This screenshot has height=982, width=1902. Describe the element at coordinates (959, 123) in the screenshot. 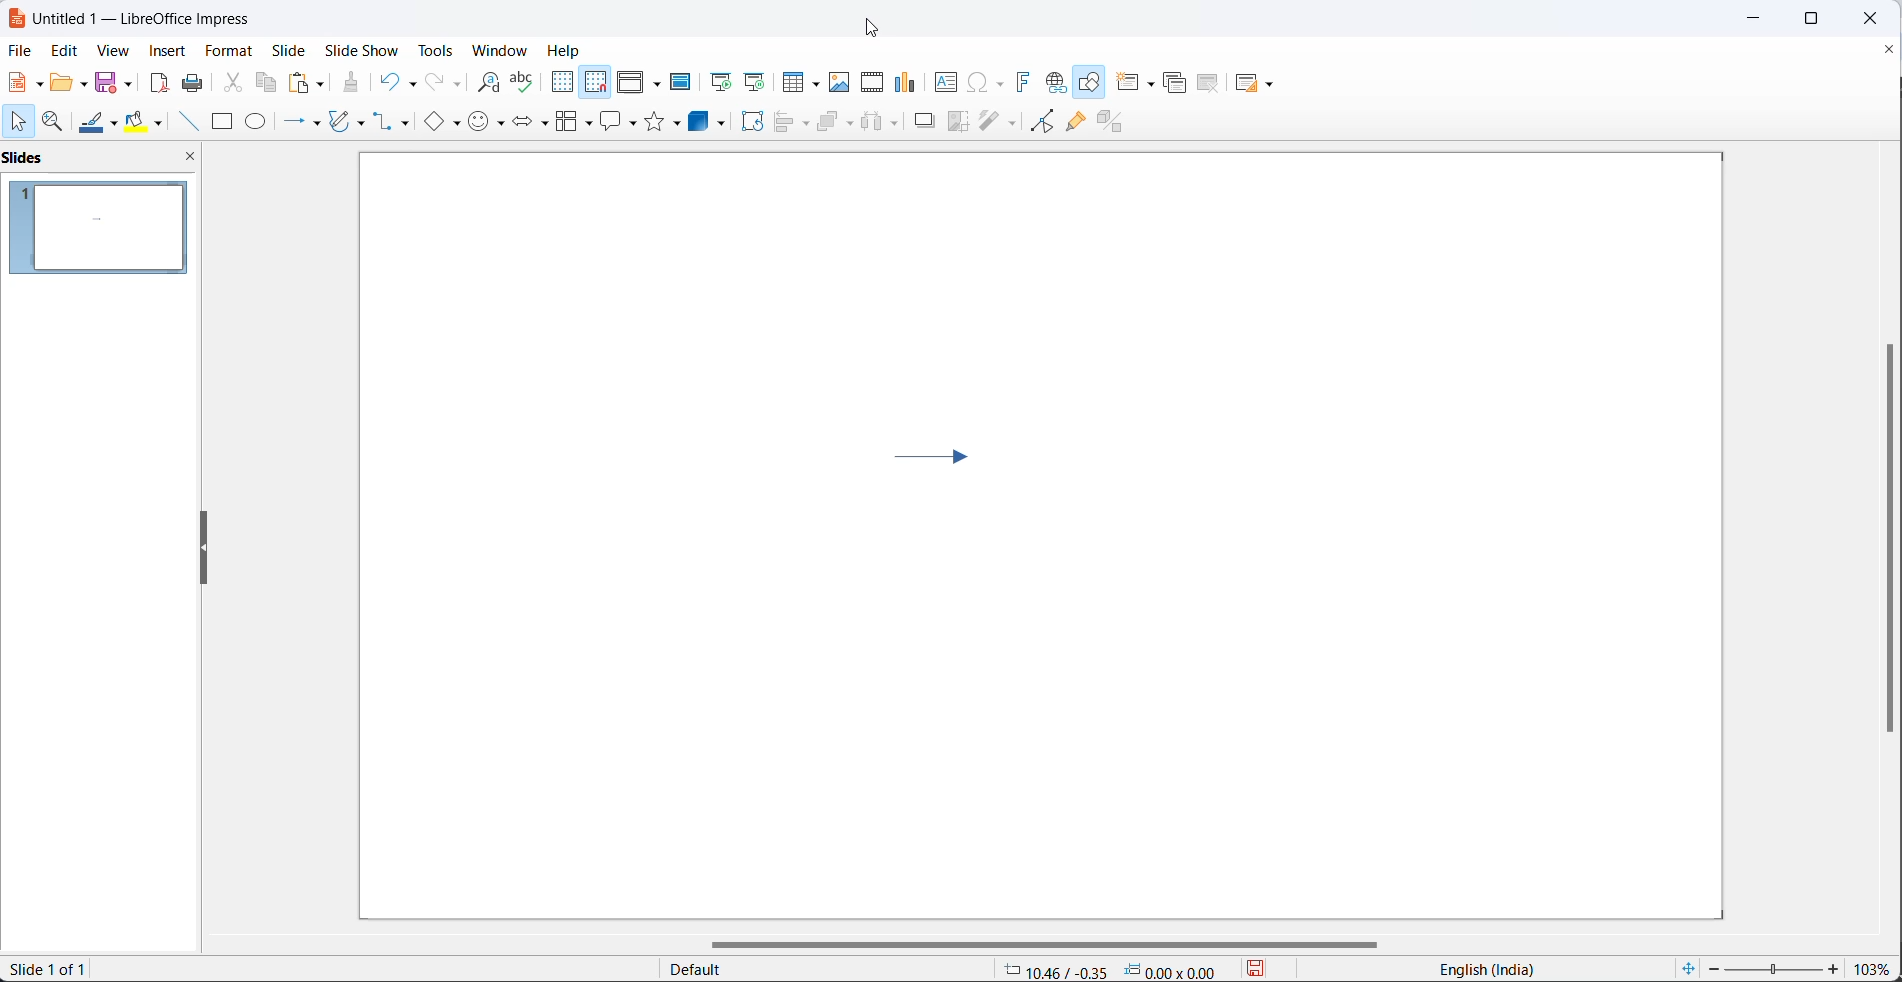

I see `crop image` at that location.